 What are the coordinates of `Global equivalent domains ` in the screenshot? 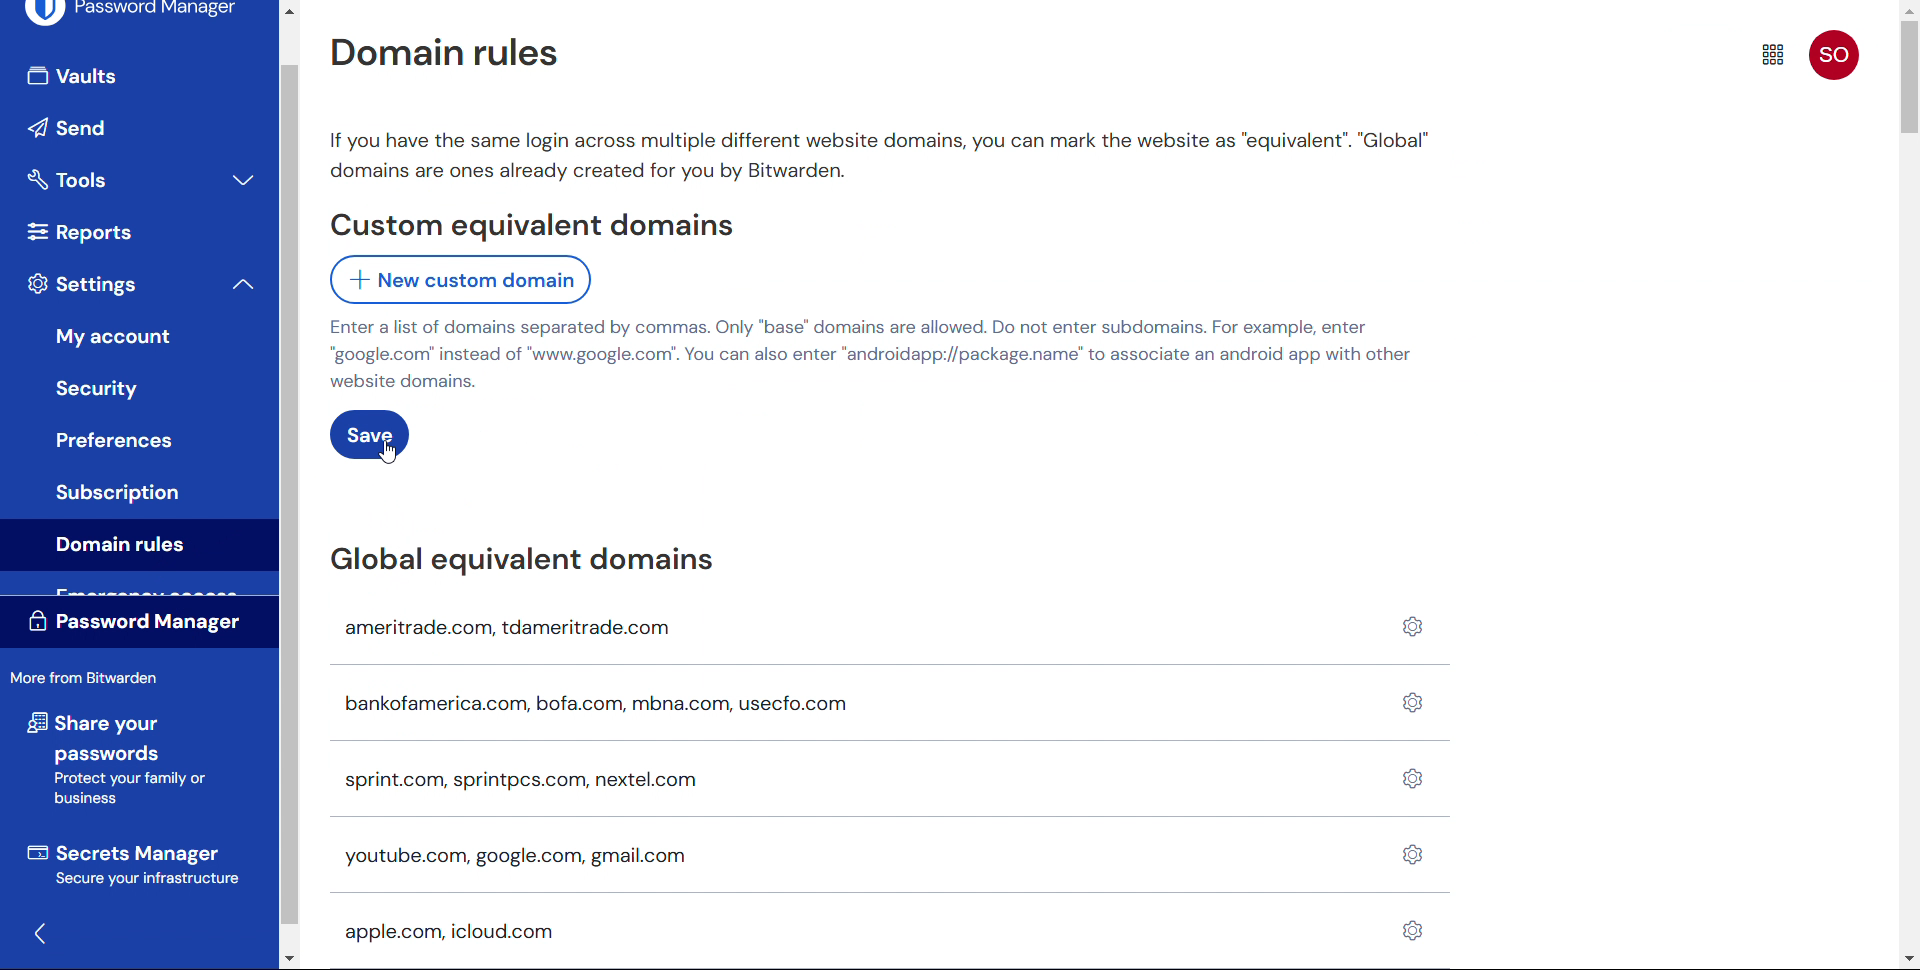 It's located at (520, 560).